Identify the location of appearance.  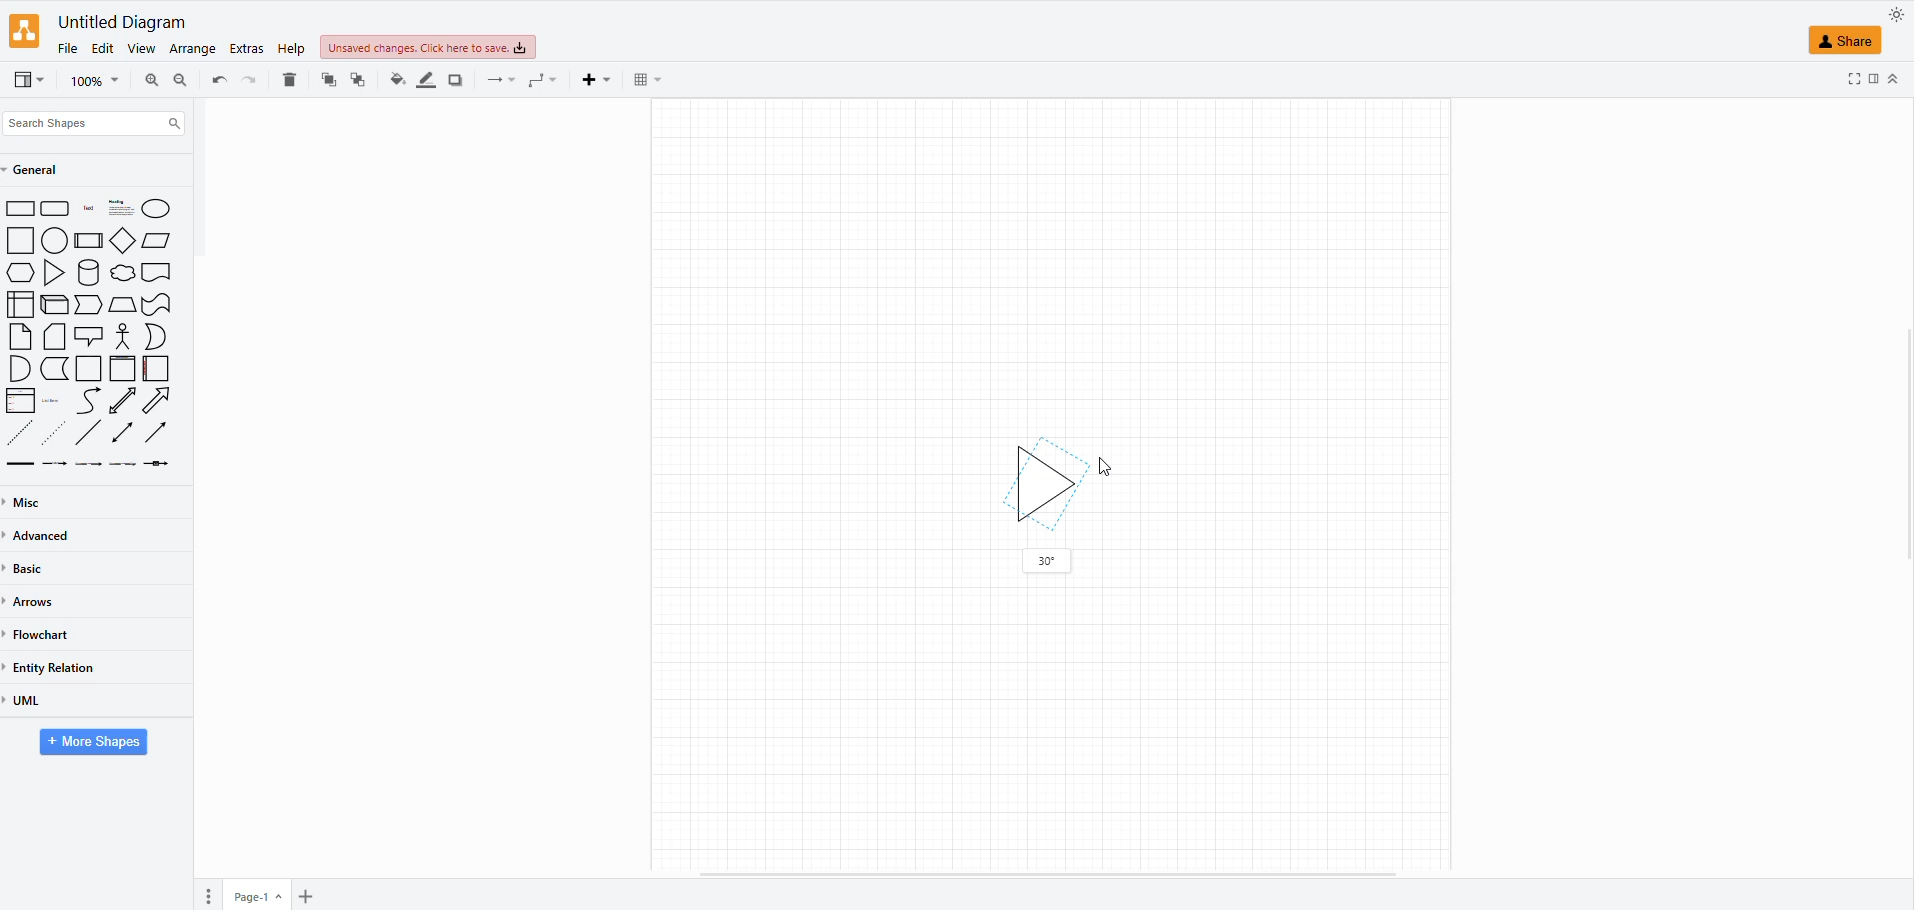
(1894, 15).